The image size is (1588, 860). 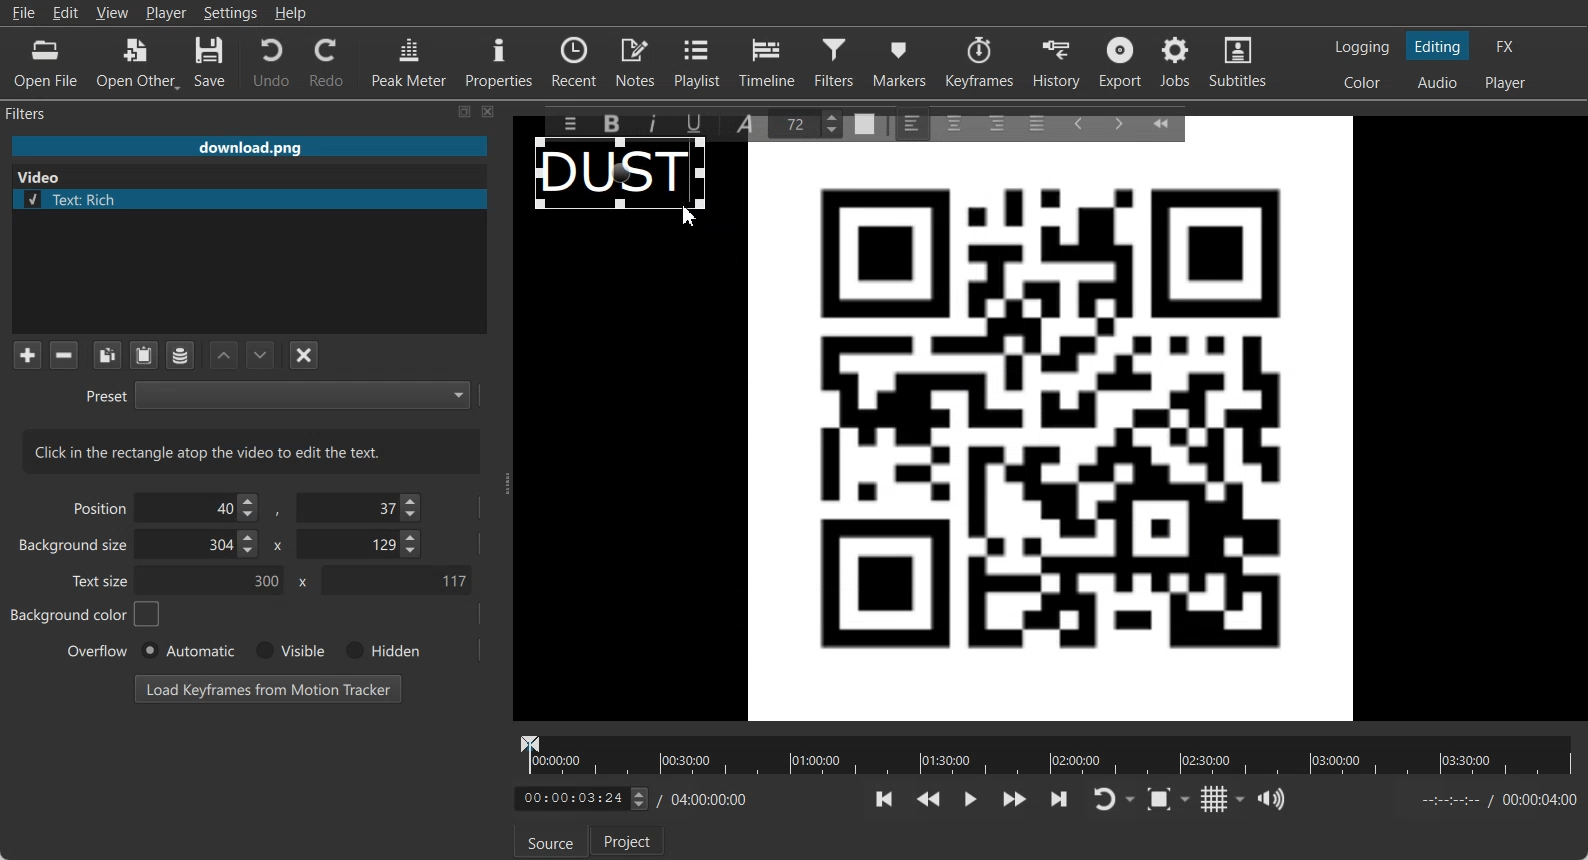 What do you see at coordinates (1059, 62) in the screenshot?
I see `History` at bounding box center [1059, 62].